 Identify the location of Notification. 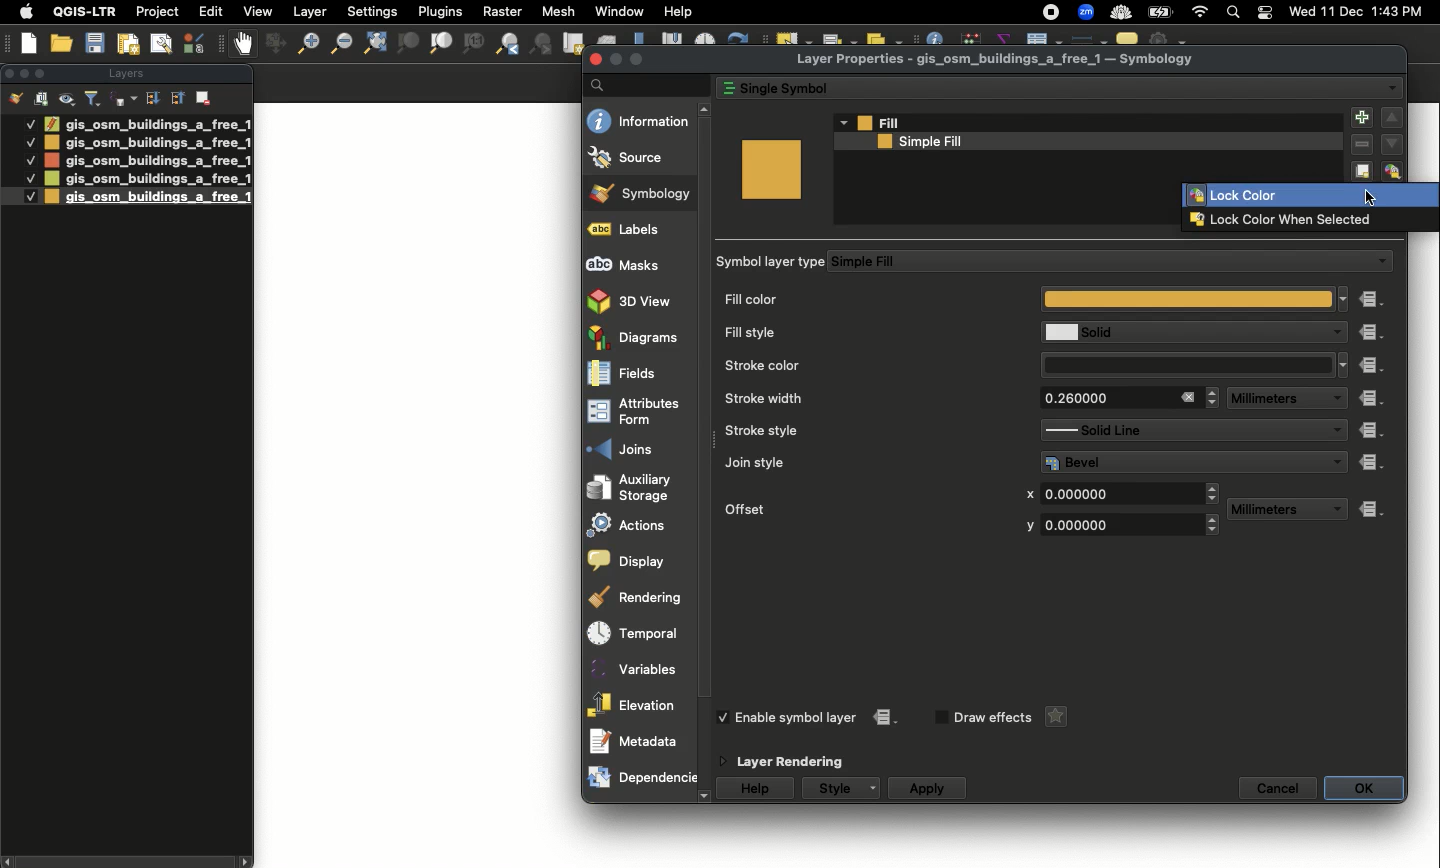
(1262, 13).